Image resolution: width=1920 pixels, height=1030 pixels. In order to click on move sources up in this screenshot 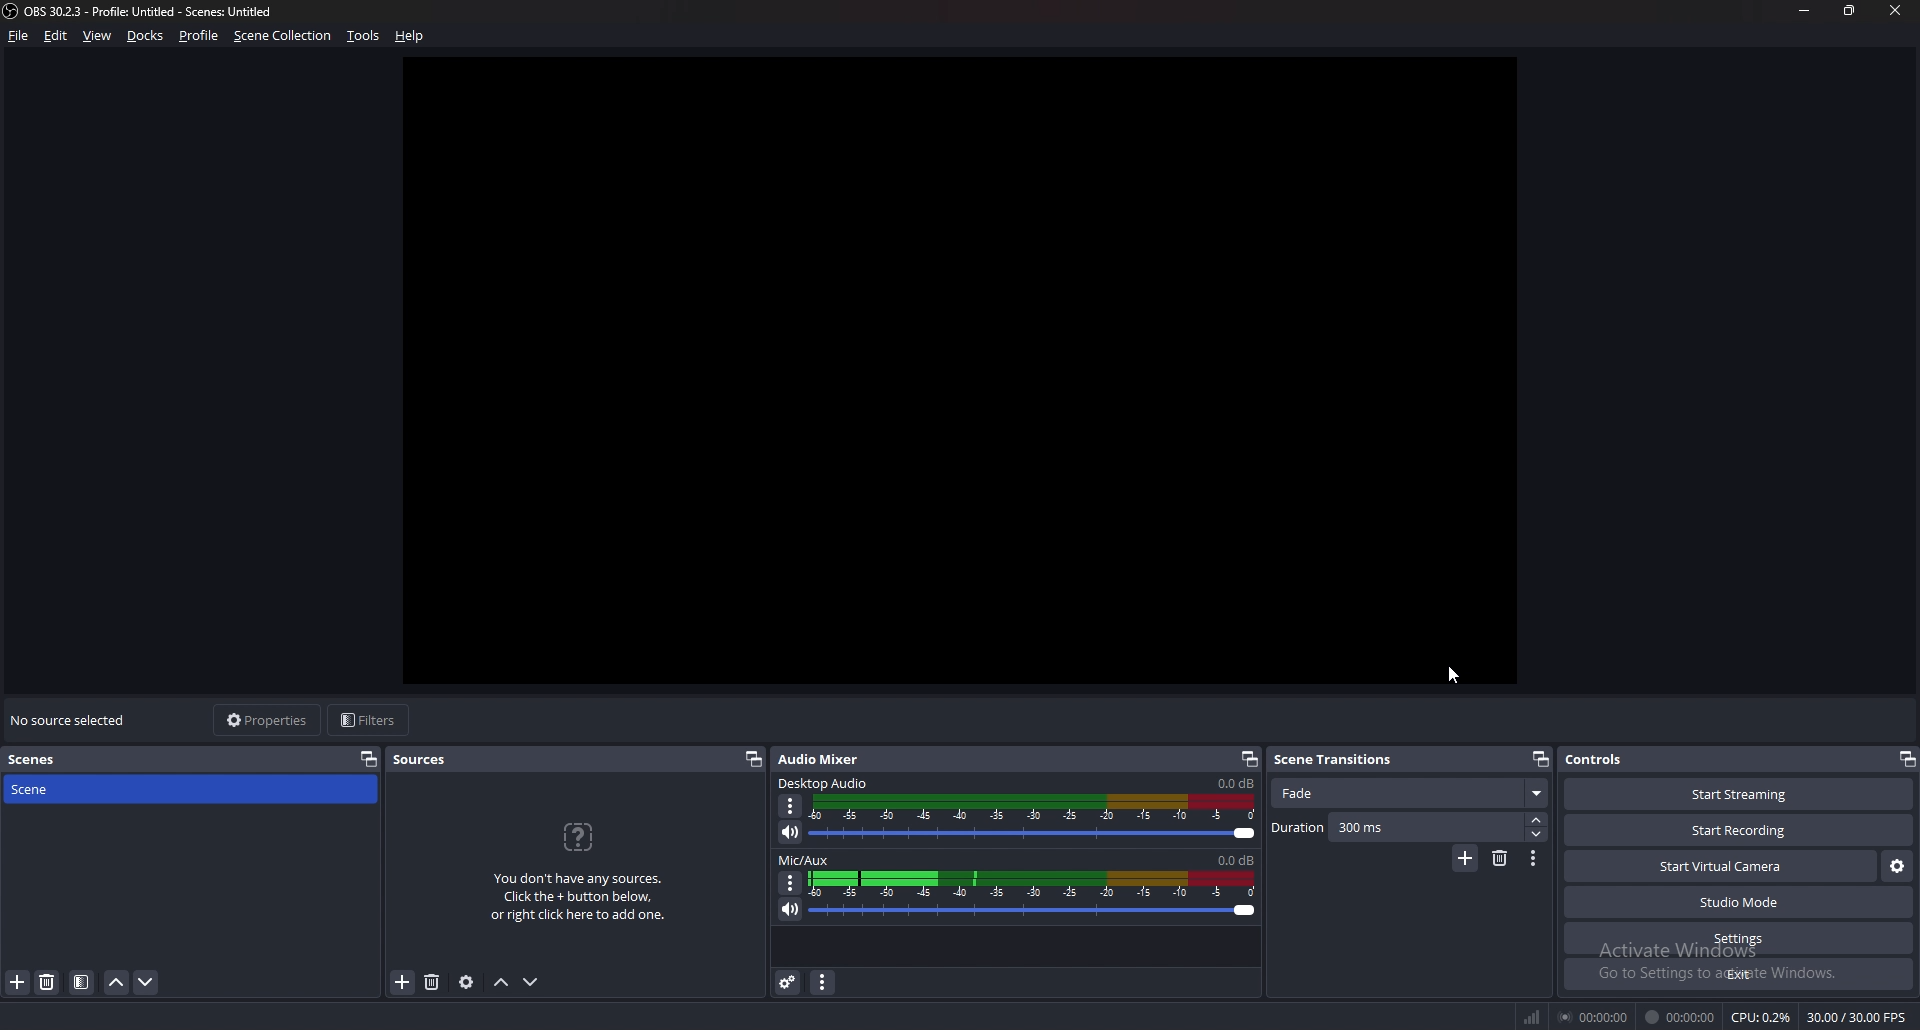, I will do `click(502, 982)`.